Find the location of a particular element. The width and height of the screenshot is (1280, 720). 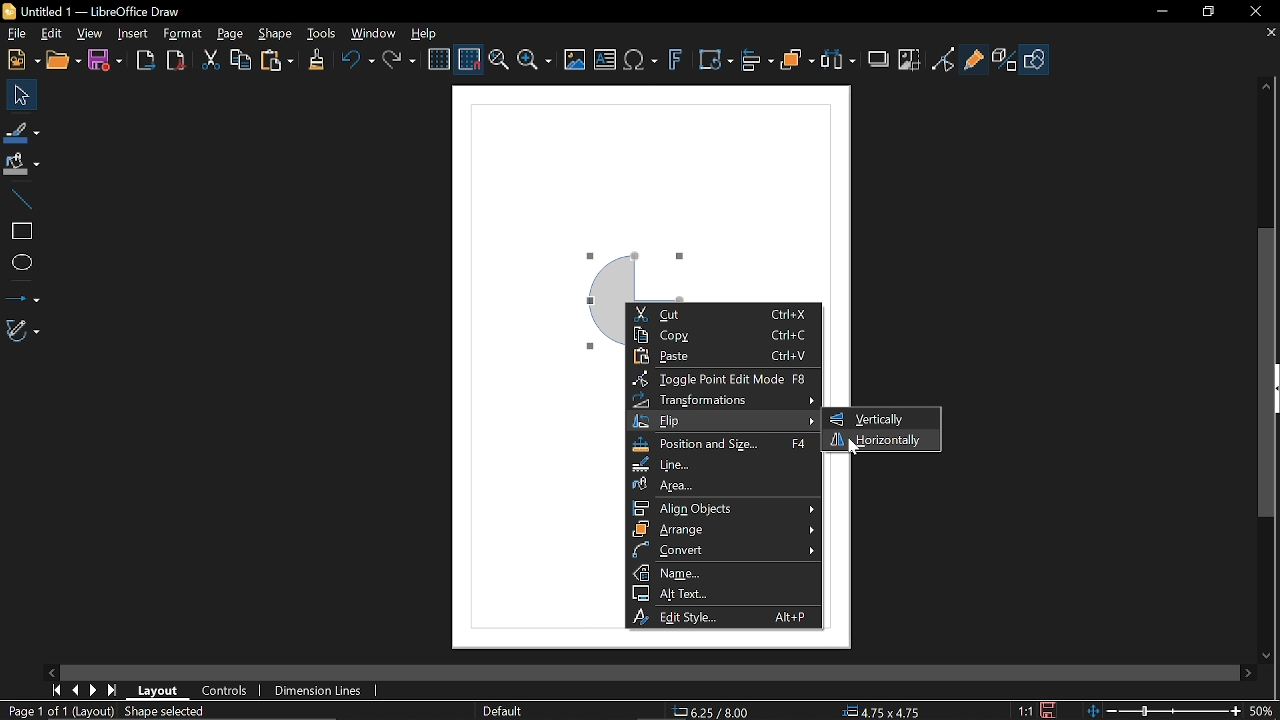

Convert is located at coordinates (724, 551).